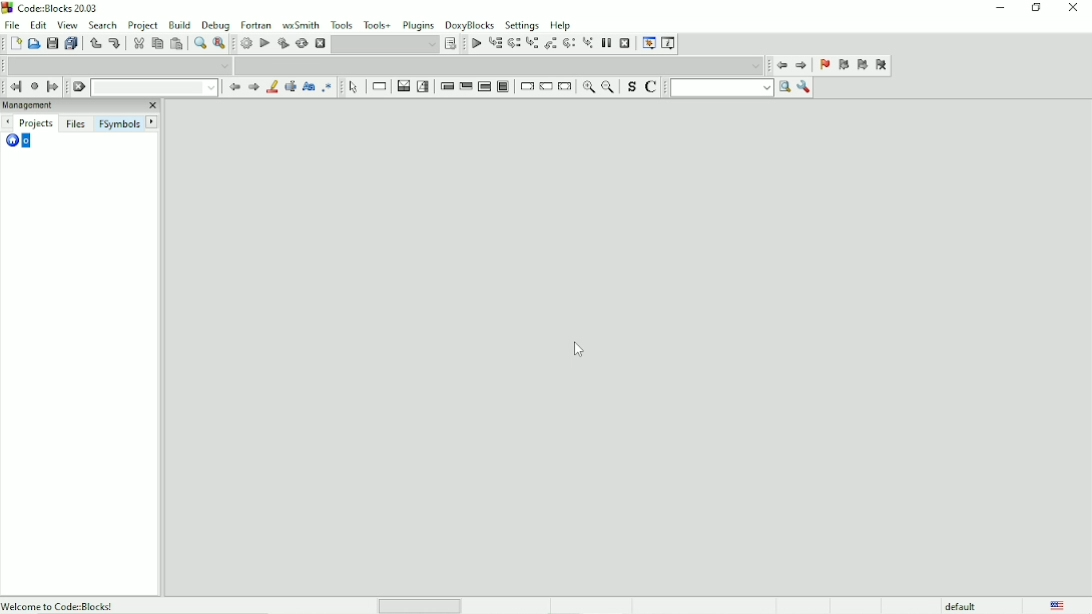 The width and height of the screenshot is (1092, 614). What do you see at coordinates (256, 24) in the screenshot?
I see `Fortran` at bounding box center [256, 24].